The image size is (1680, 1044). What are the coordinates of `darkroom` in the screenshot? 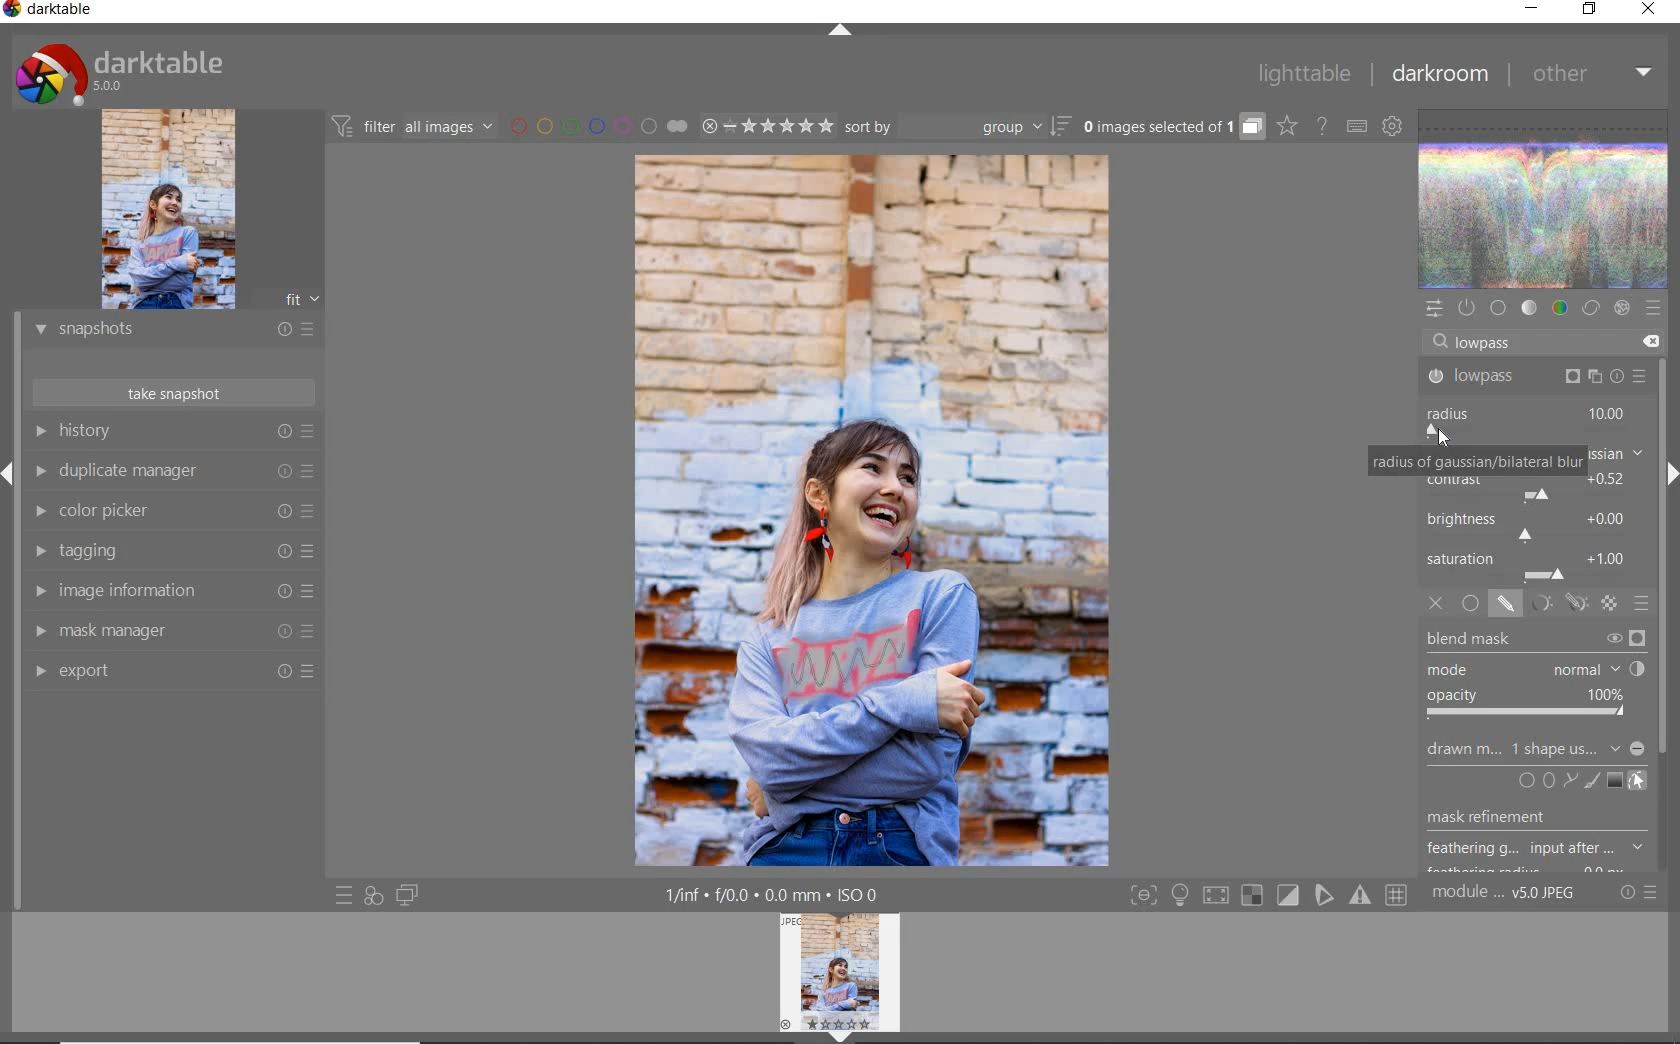 It's located at (1440, 75).